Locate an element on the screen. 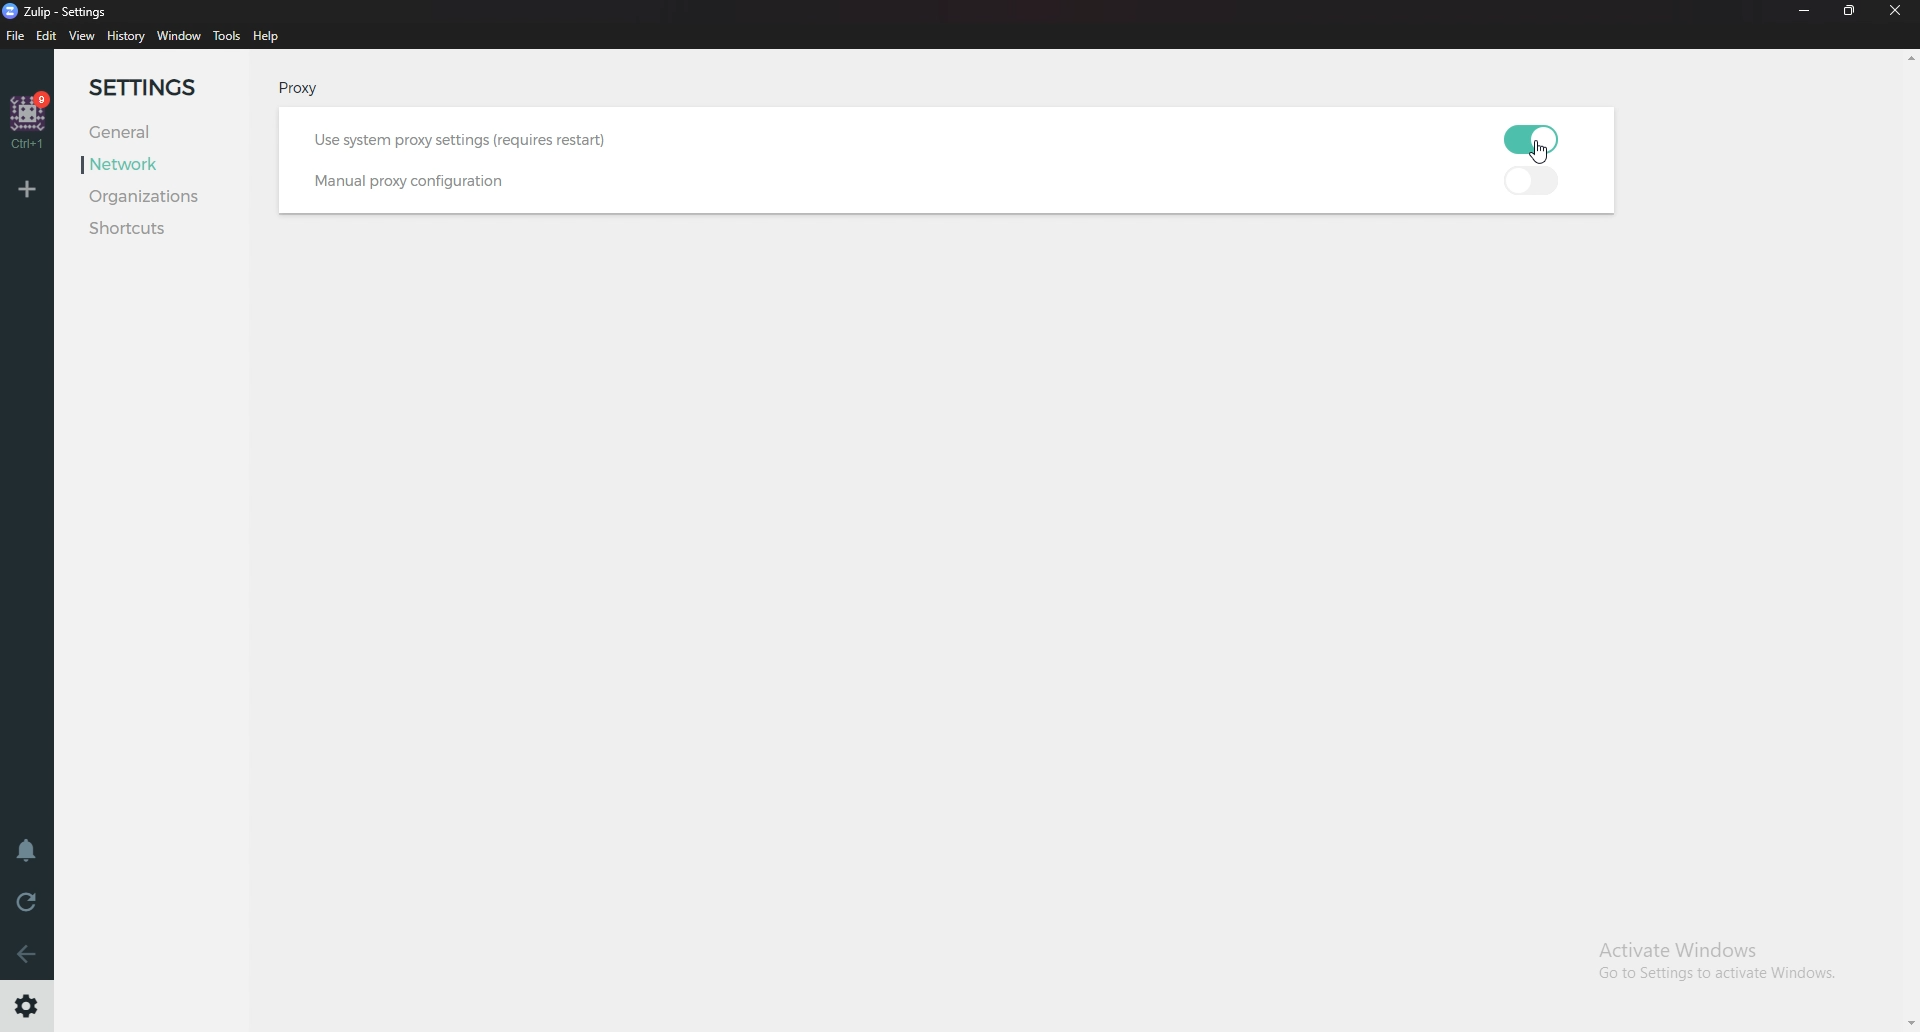 The height and width of the screenshot is (1032, 1920). close is located at coordinates (1896, 11).